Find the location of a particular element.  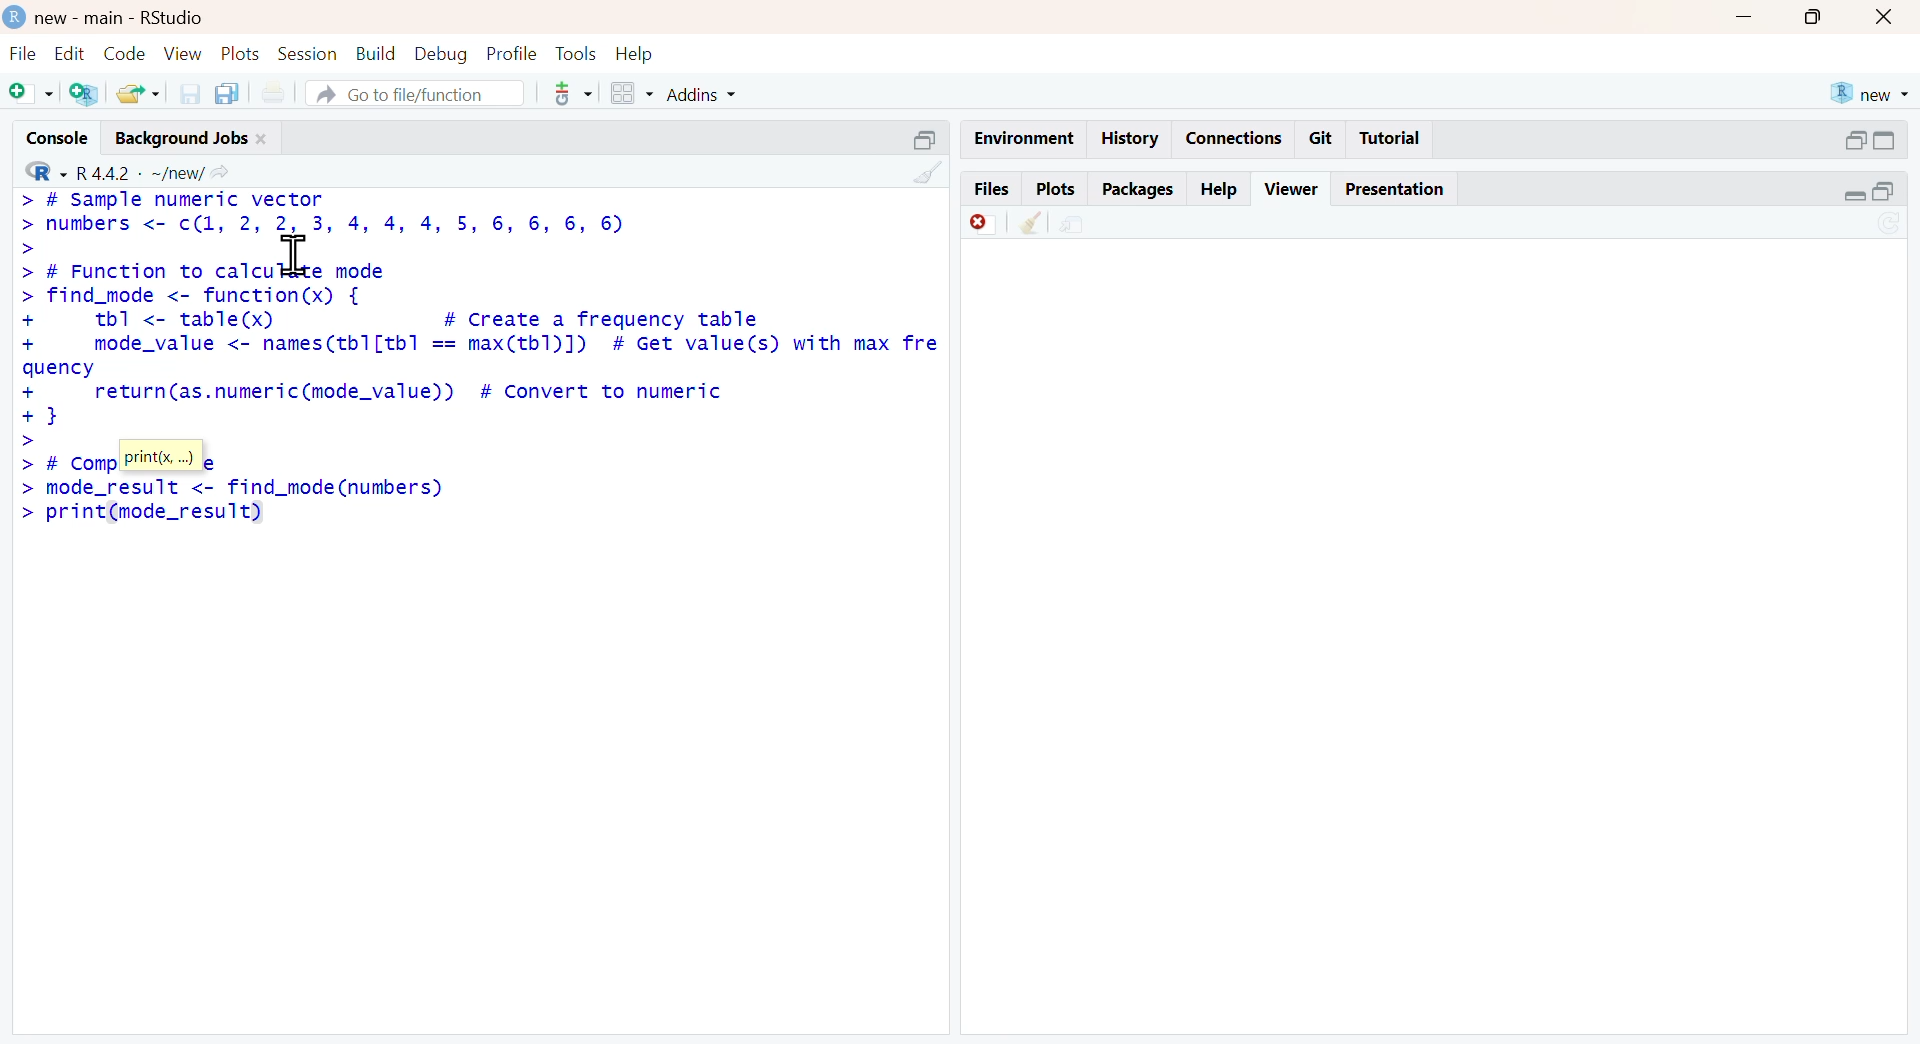

presentation is located at coordinates (1396, 189).